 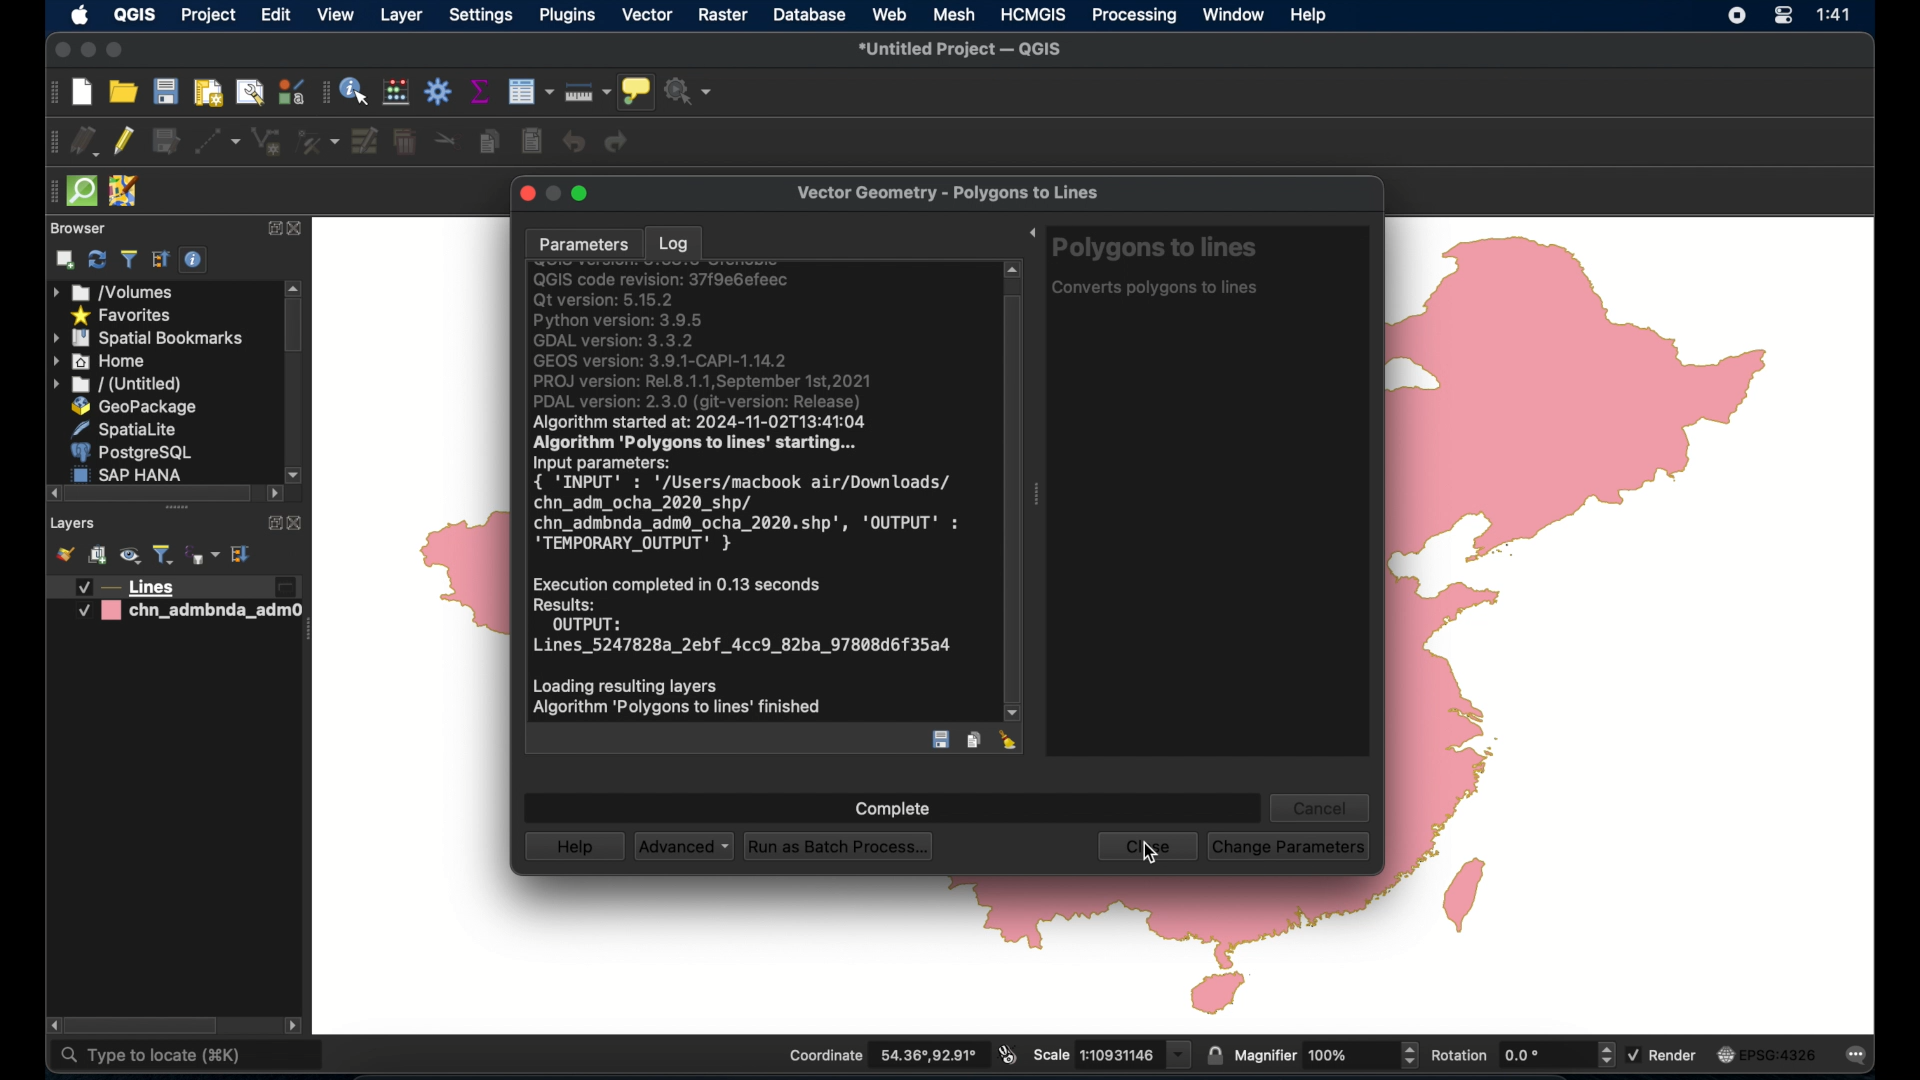 What do you see at coordinates (195, 260) in the screenshot?
I see `enable/disable properties widget` at bounding box center [195, 260].